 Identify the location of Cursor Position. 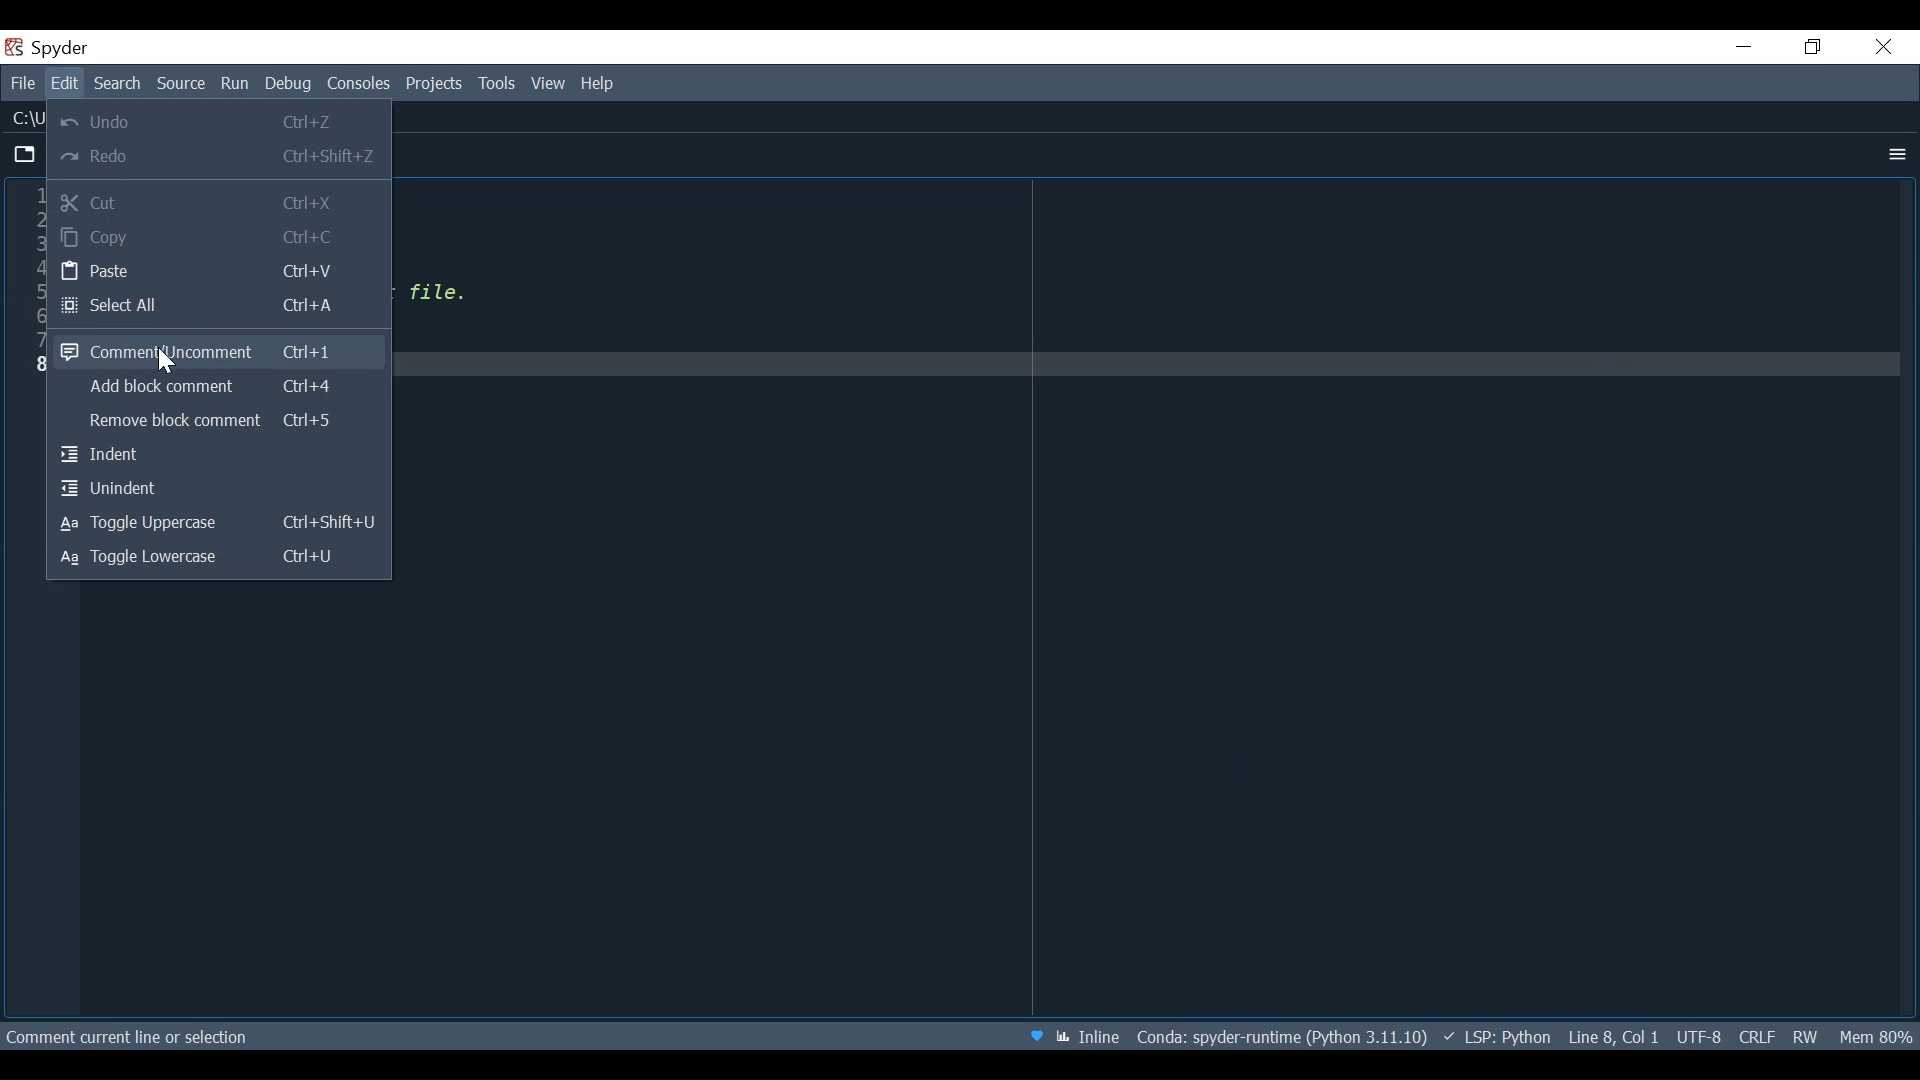
(1615, 1036).